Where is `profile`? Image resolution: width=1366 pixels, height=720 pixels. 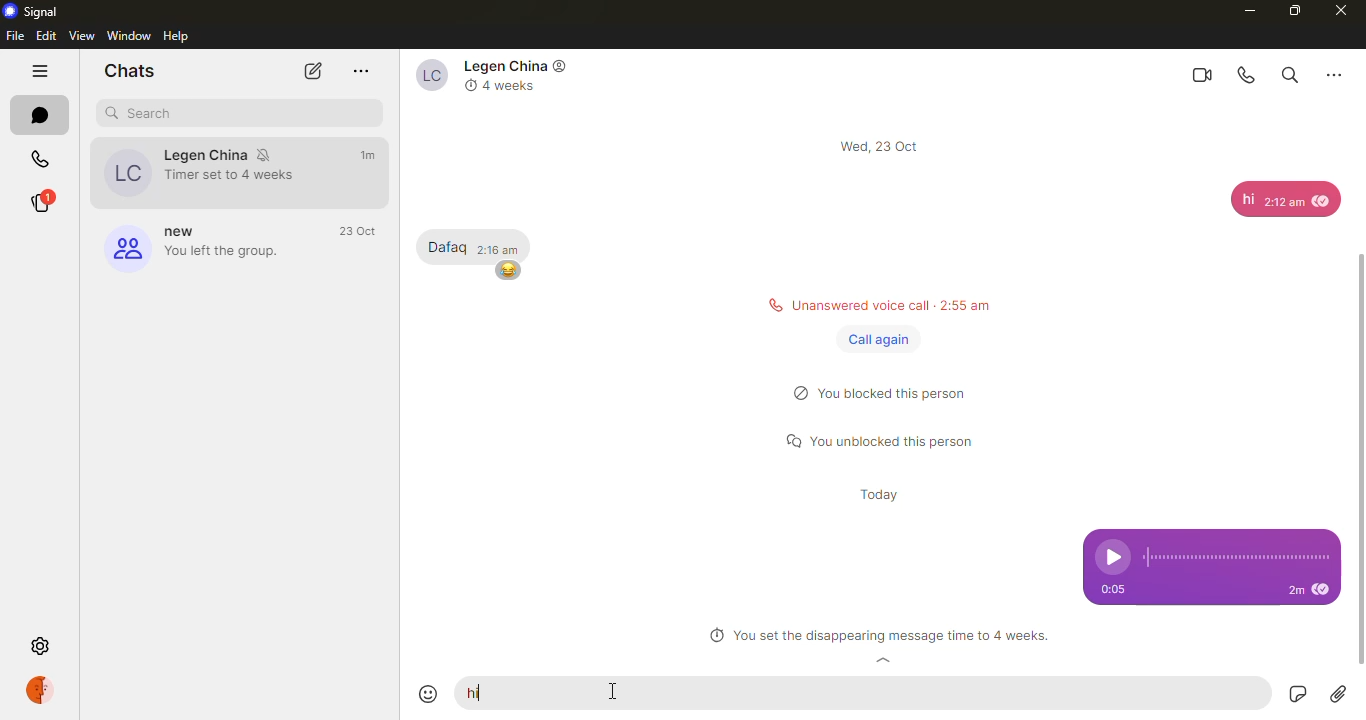 profile is located at coordinates (44, 690).